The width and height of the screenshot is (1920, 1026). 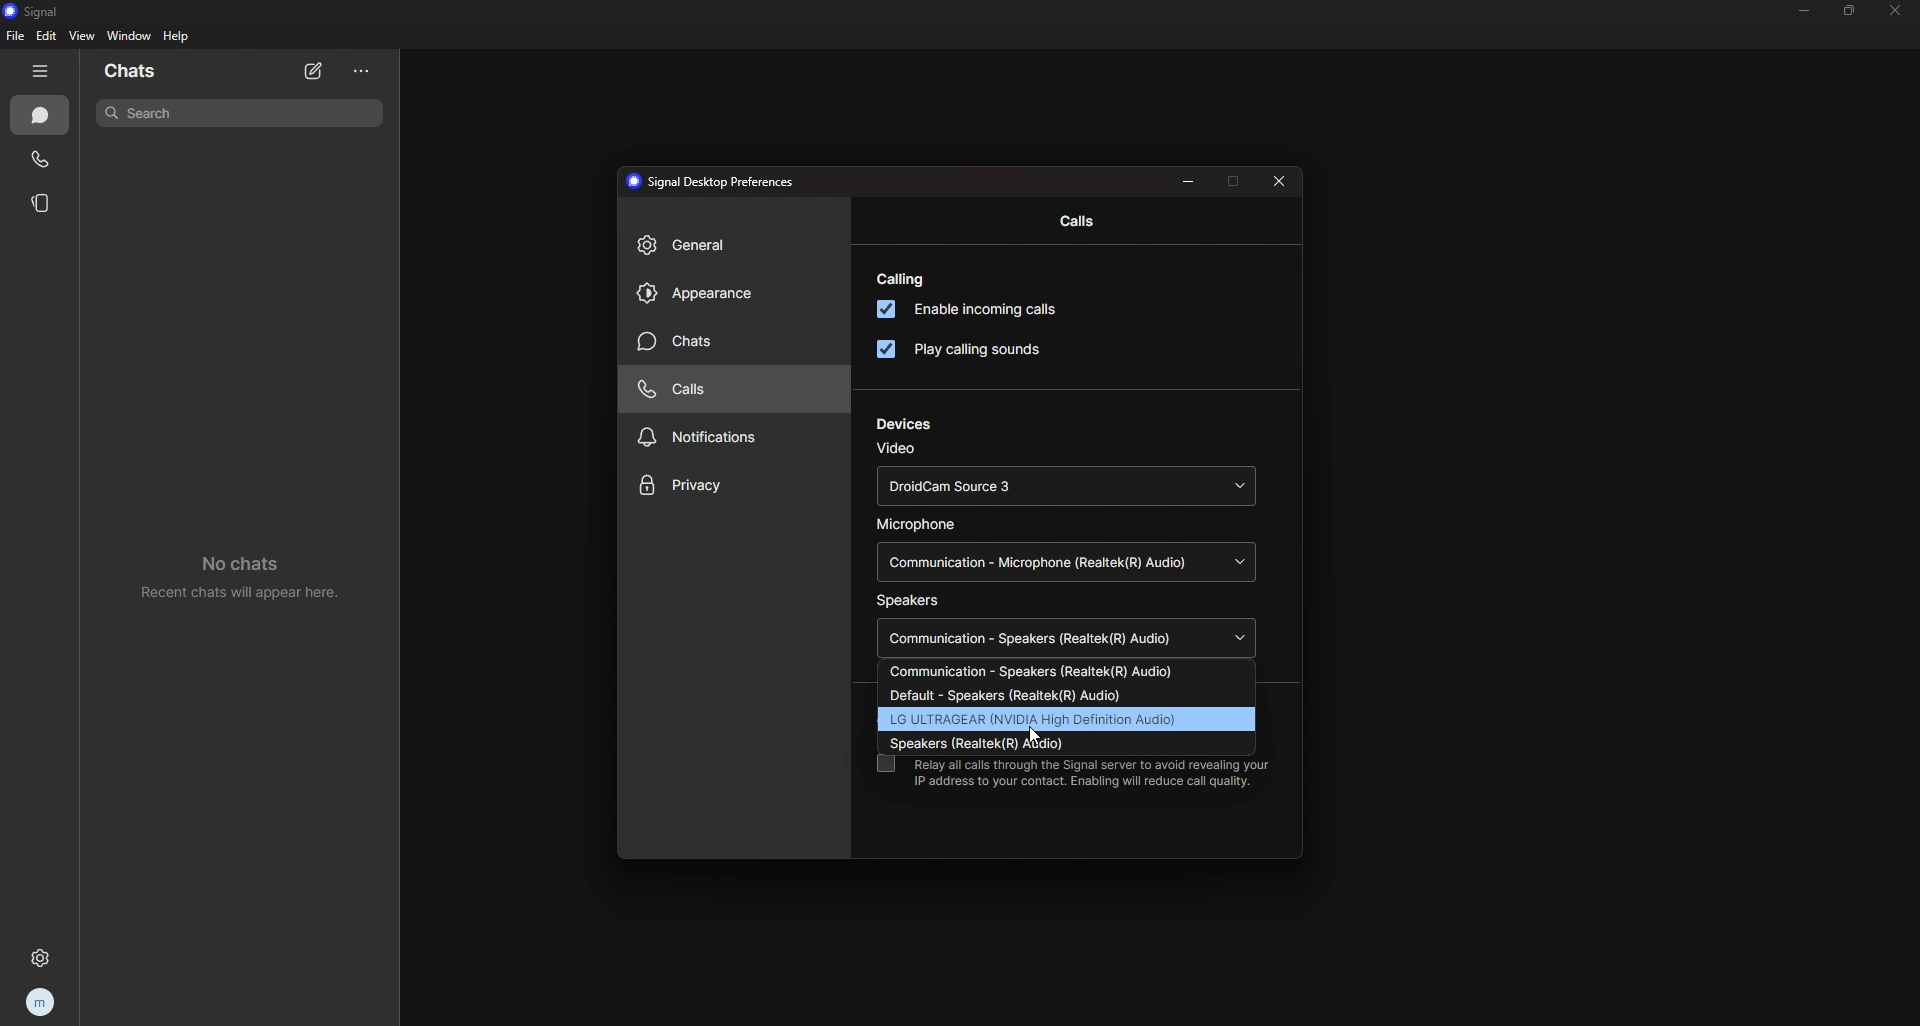 I want to click on close, so click(x=1282, y=184).